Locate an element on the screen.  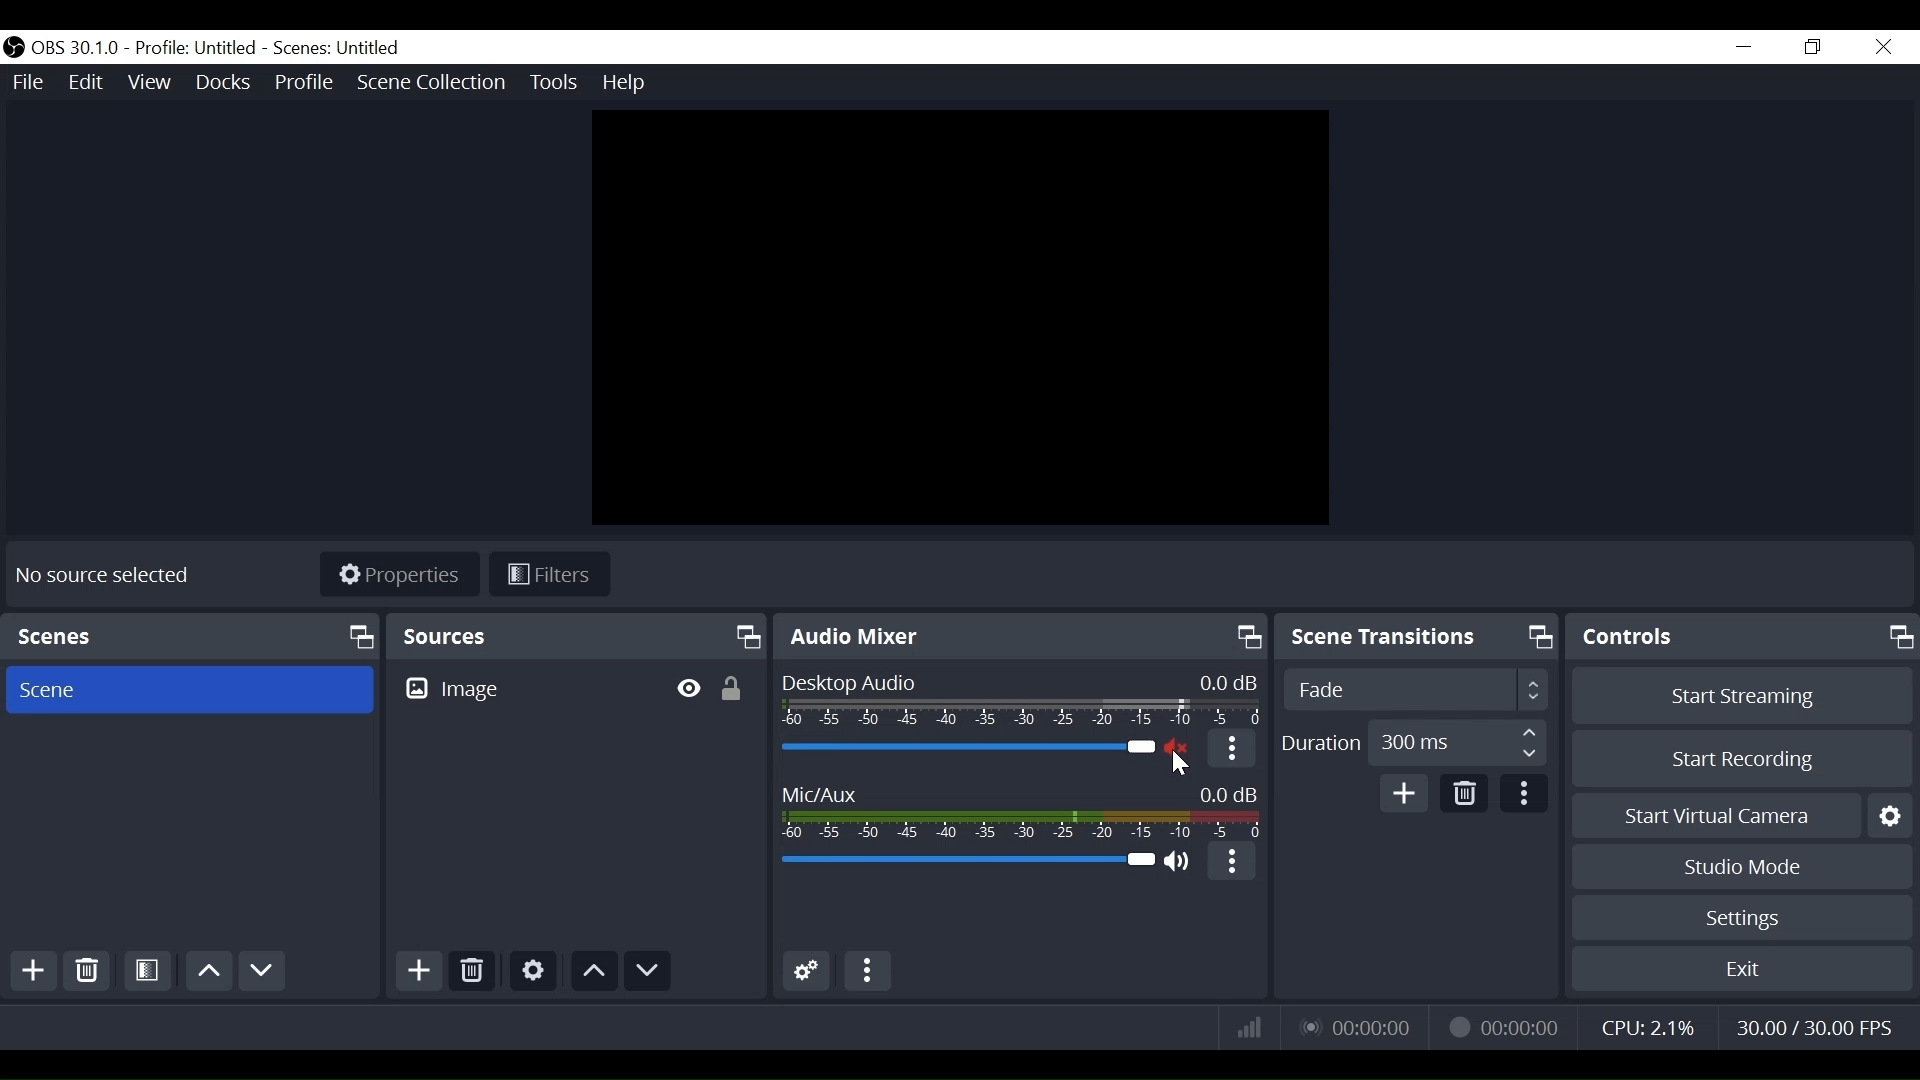
Audio Mixer is located at coordinates (1021, 637).